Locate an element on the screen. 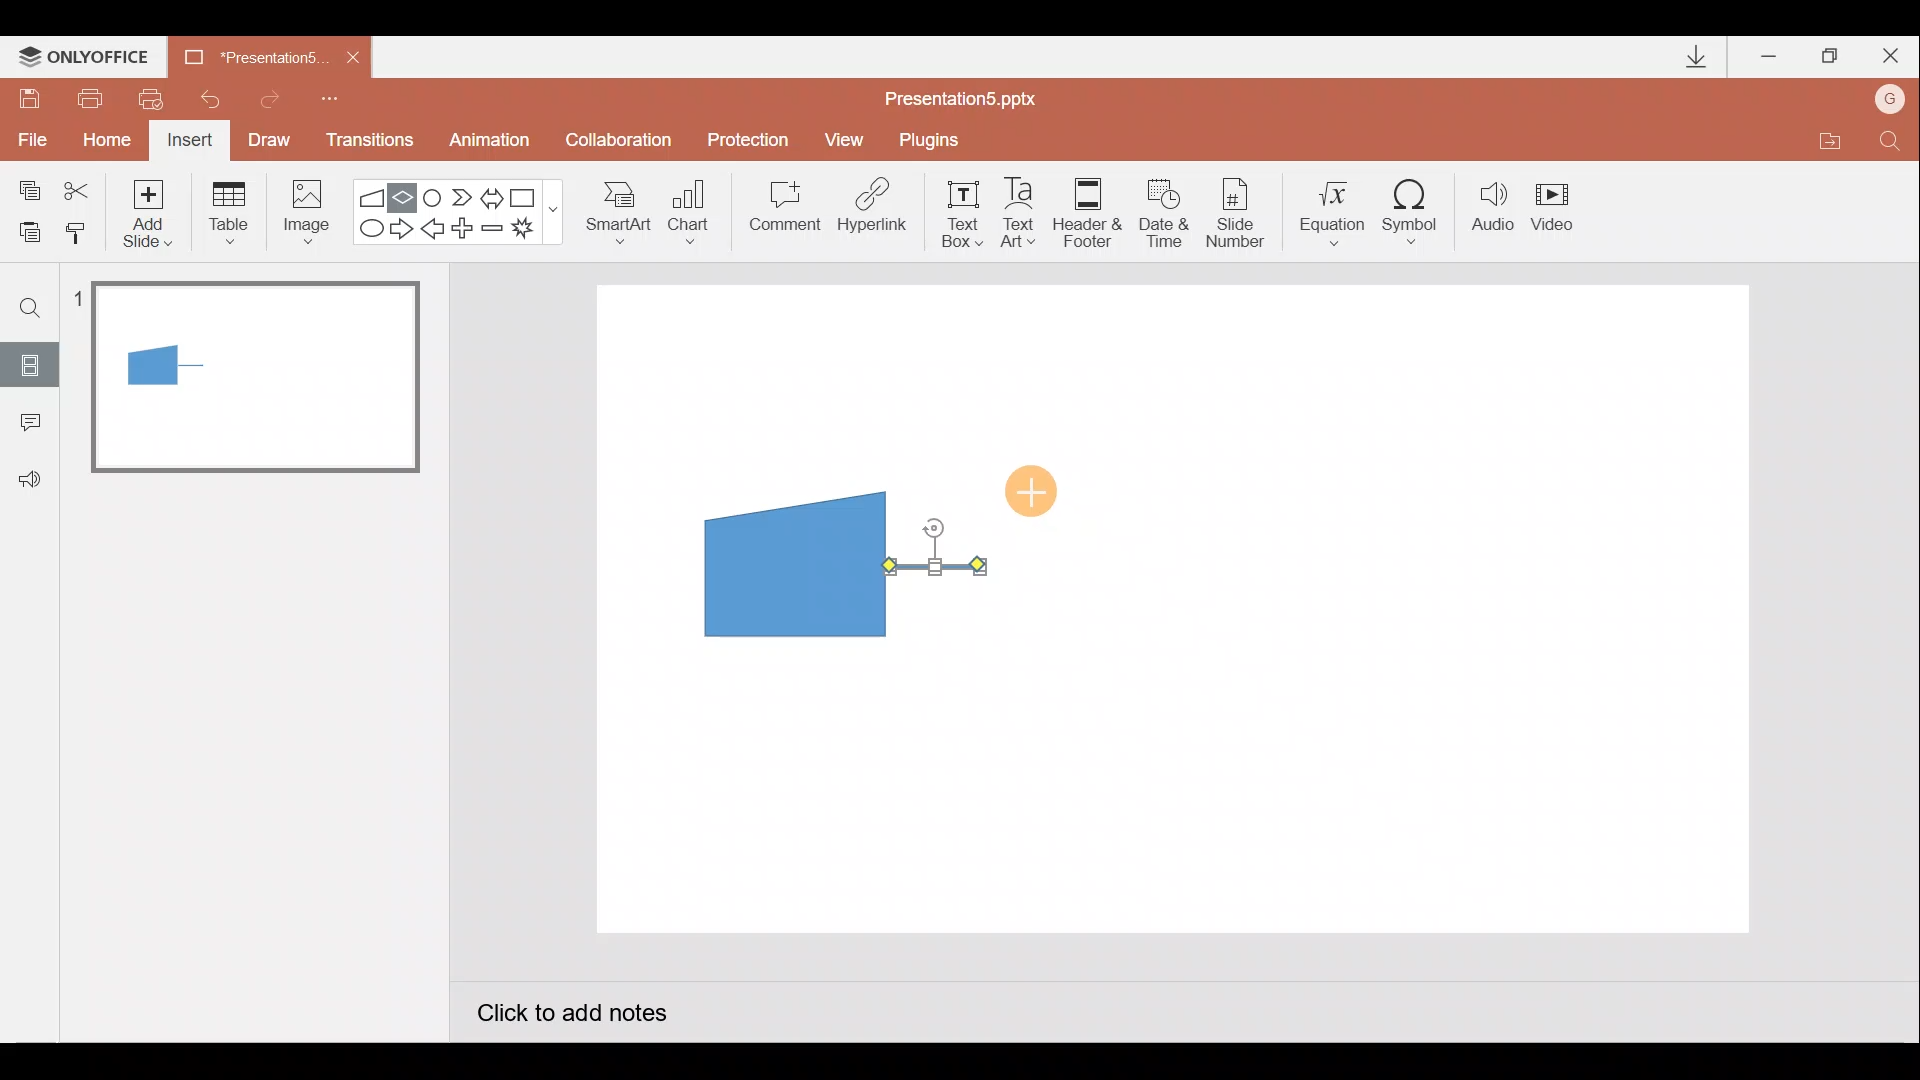  Account name is located at coordinates (1891, 101).